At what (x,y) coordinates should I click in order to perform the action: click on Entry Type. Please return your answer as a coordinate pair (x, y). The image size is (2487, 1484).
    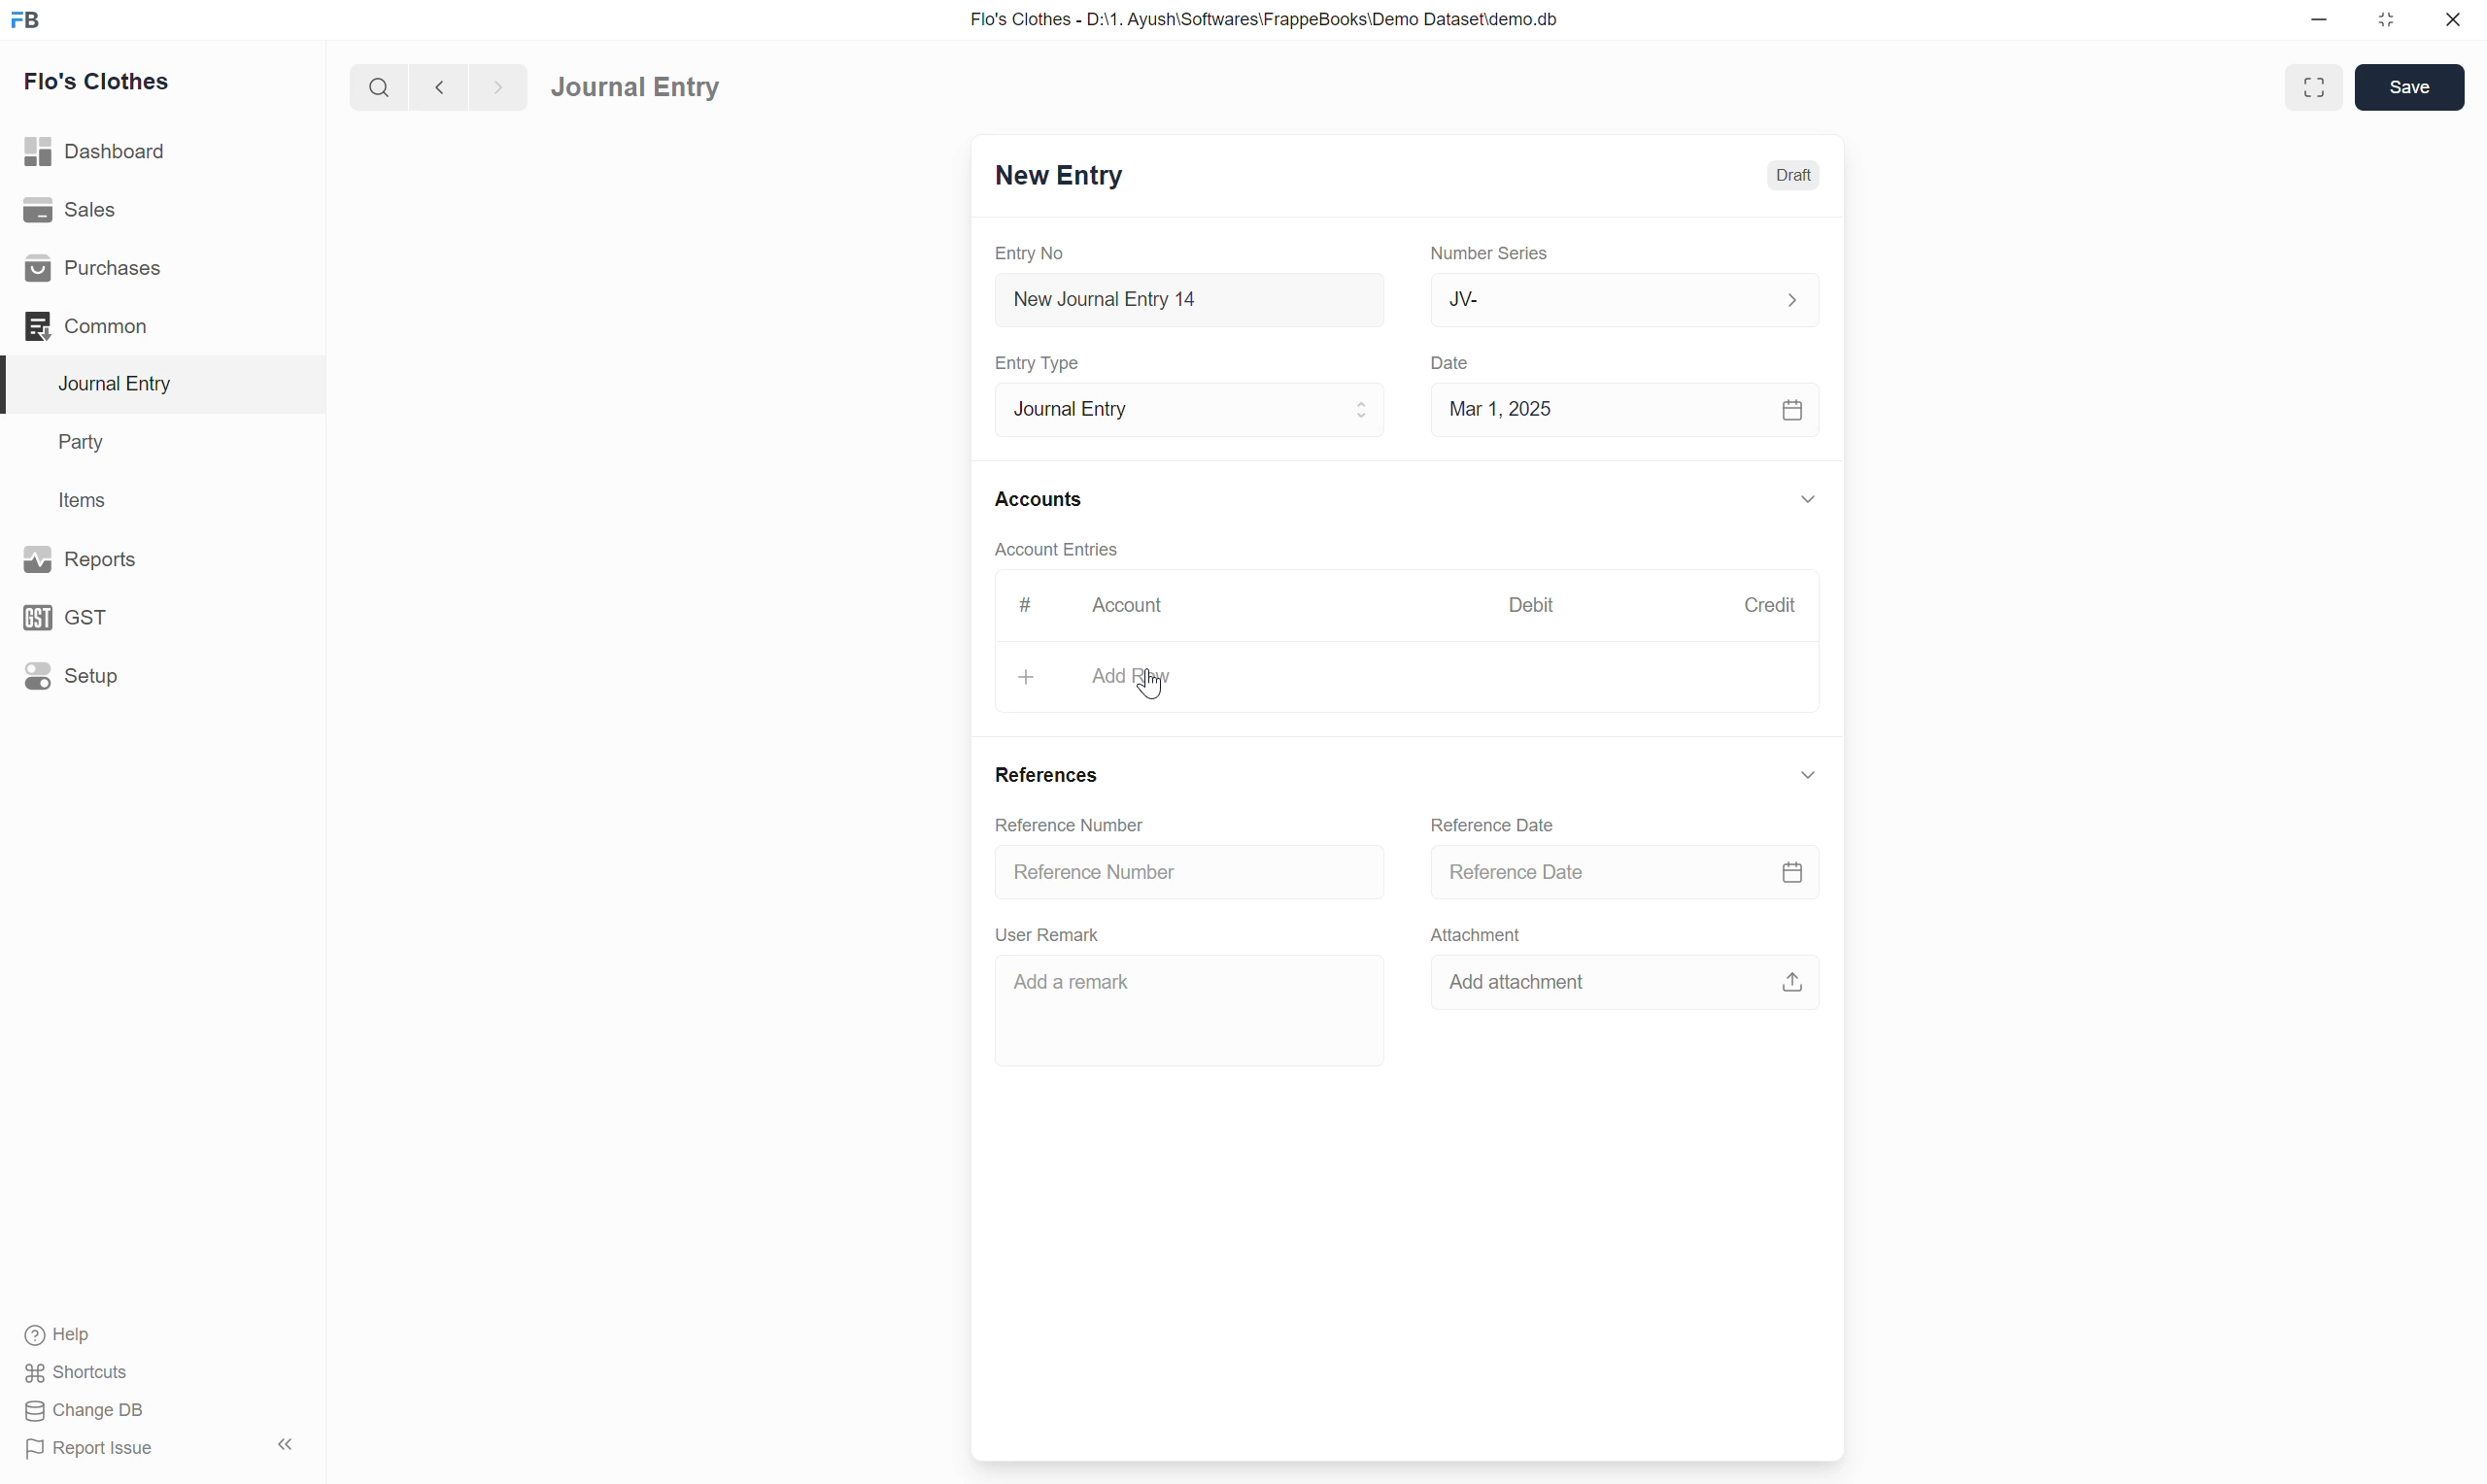
    Looking at the image, I should click on (1044, 363).